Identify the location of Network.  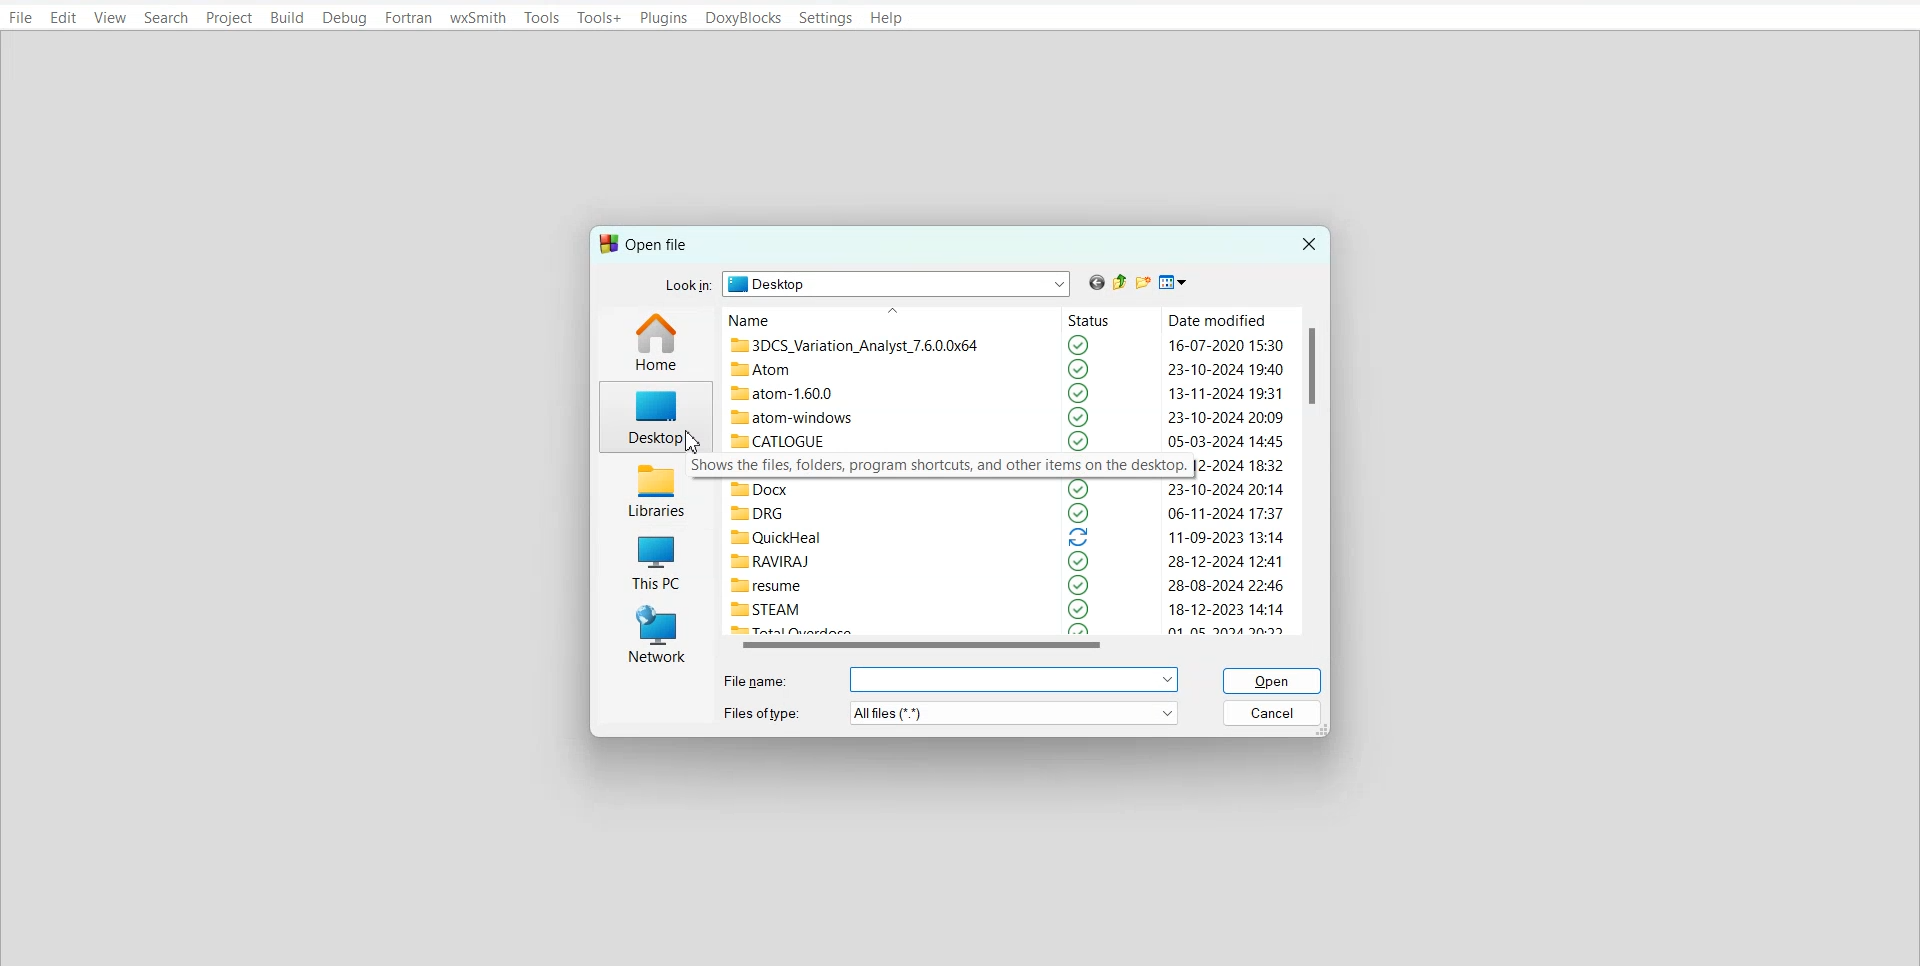
(647, 634).